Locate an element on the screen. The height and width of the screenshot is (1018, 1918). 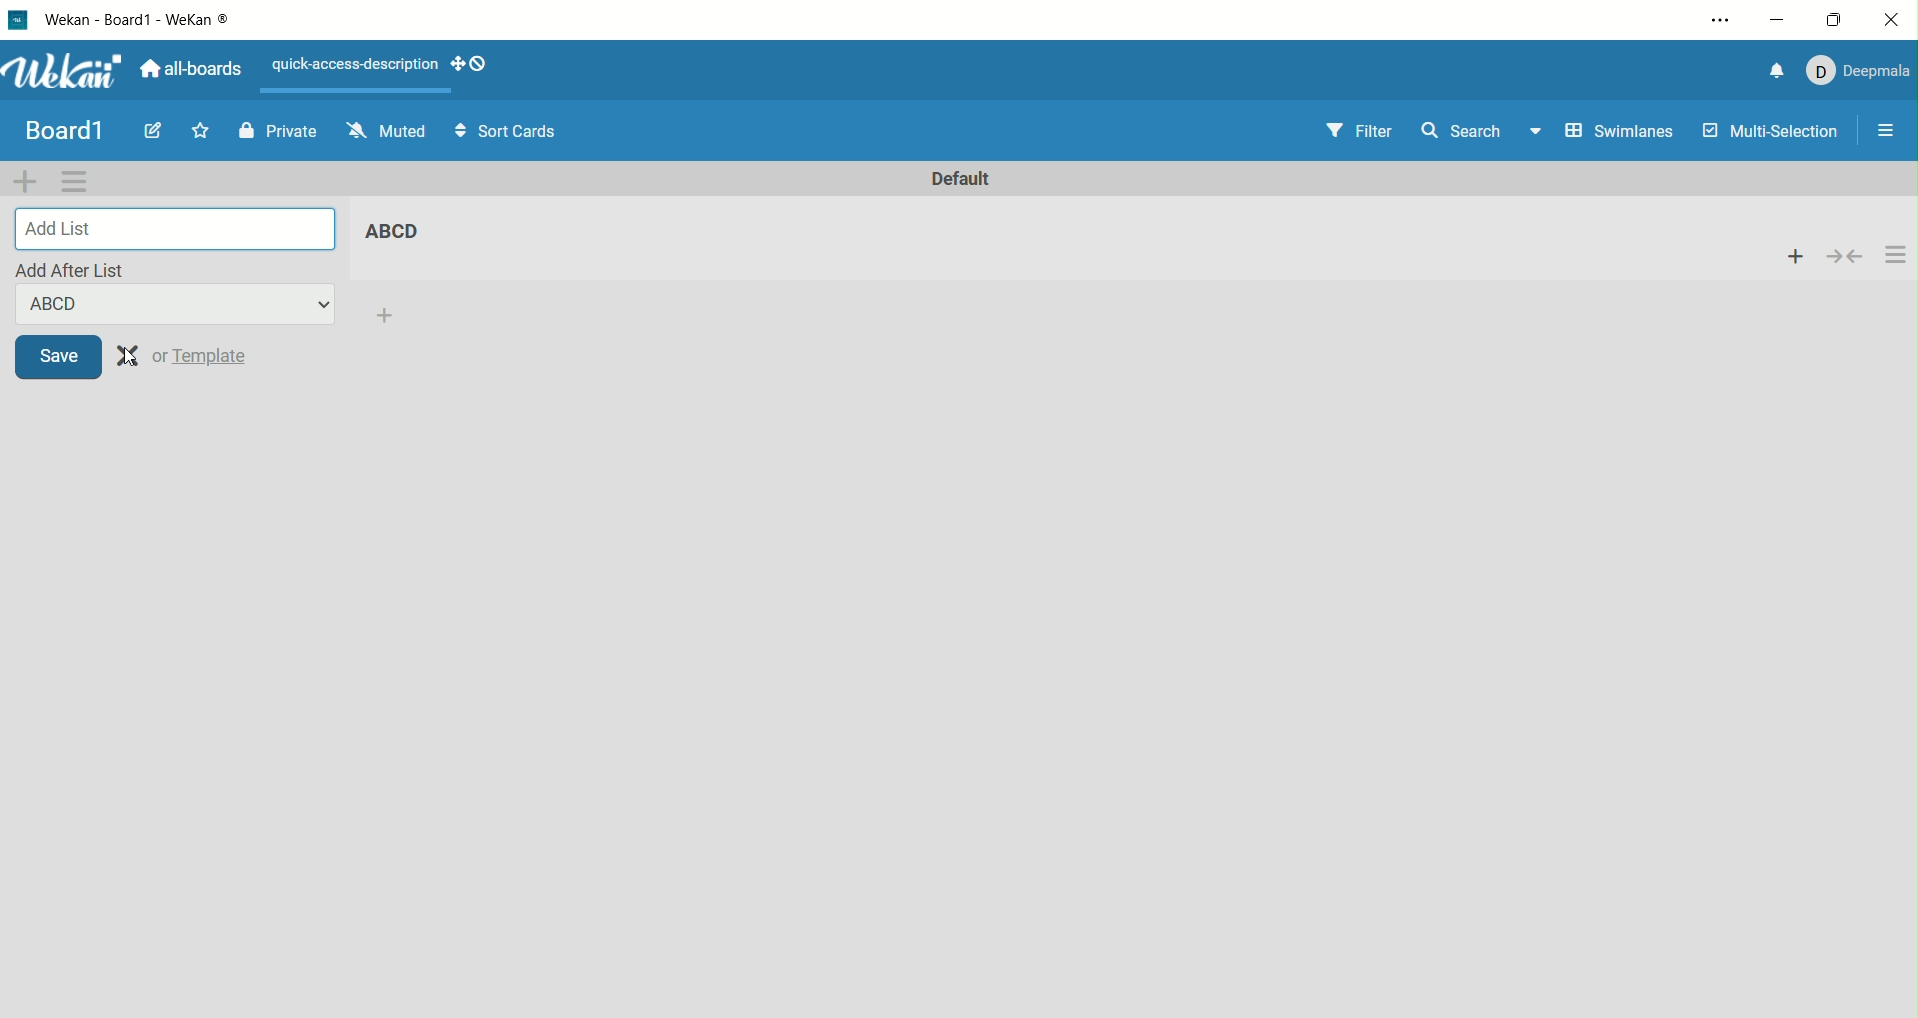
clear is located at coordinates (126, 356).